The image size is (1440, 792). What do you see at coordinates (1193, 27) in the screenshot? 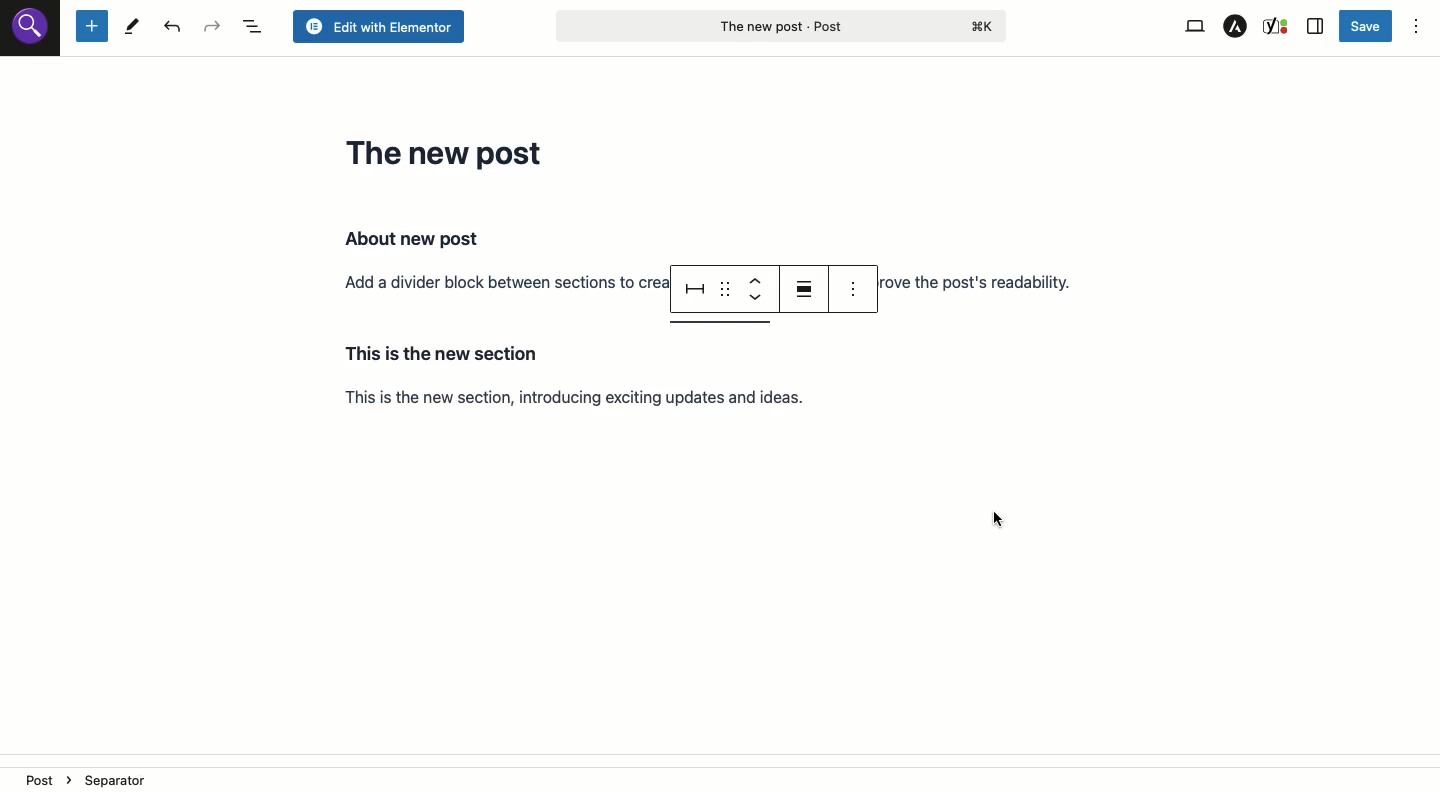
I see `View` at bounding box center [1193, 27].